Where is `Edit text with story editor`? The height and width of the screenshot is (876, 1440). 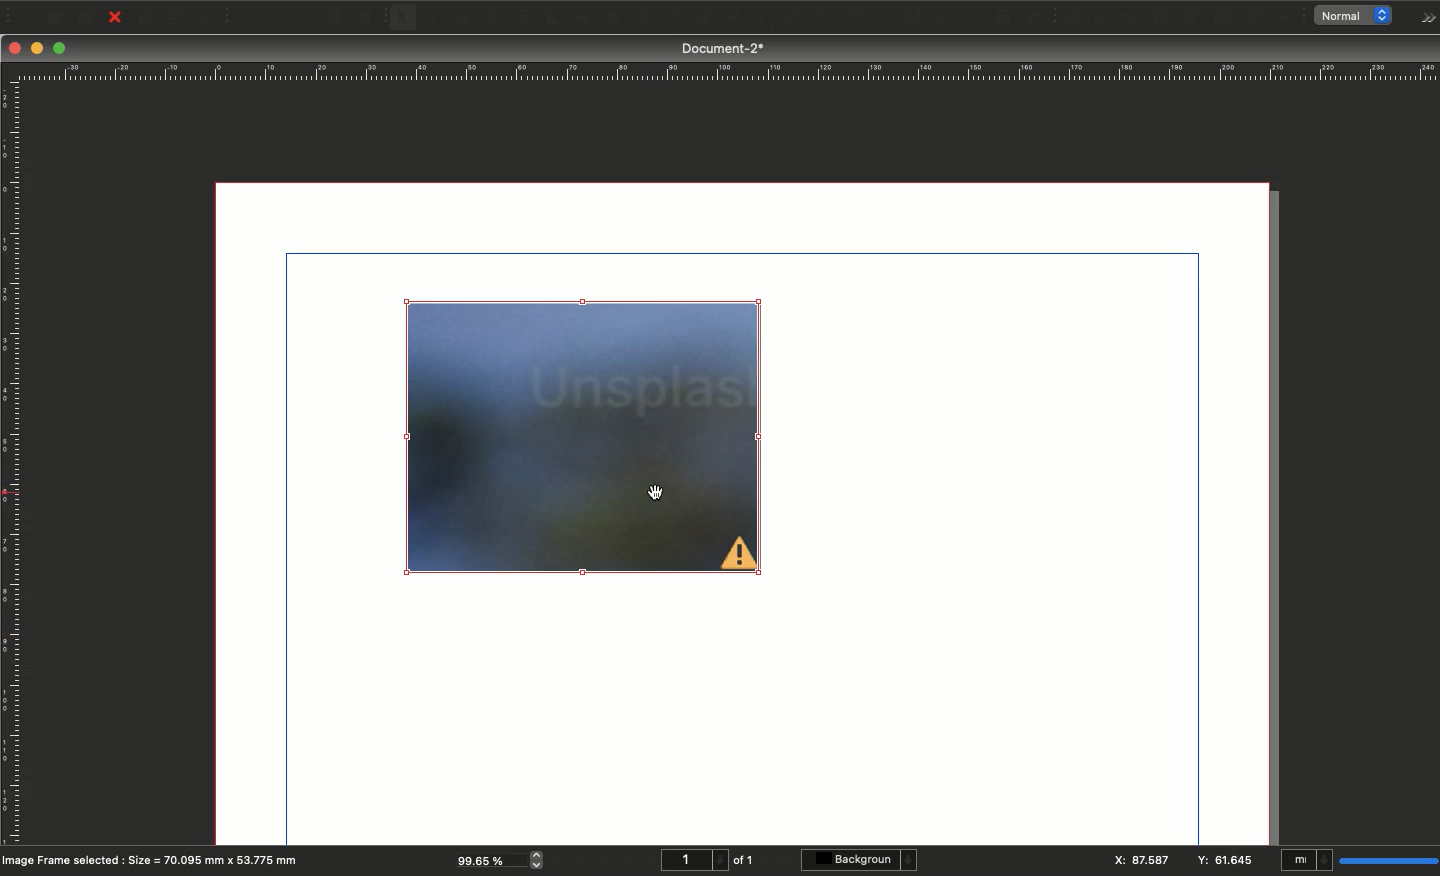
Edit text with story editor is located at coordinates (865, 18).